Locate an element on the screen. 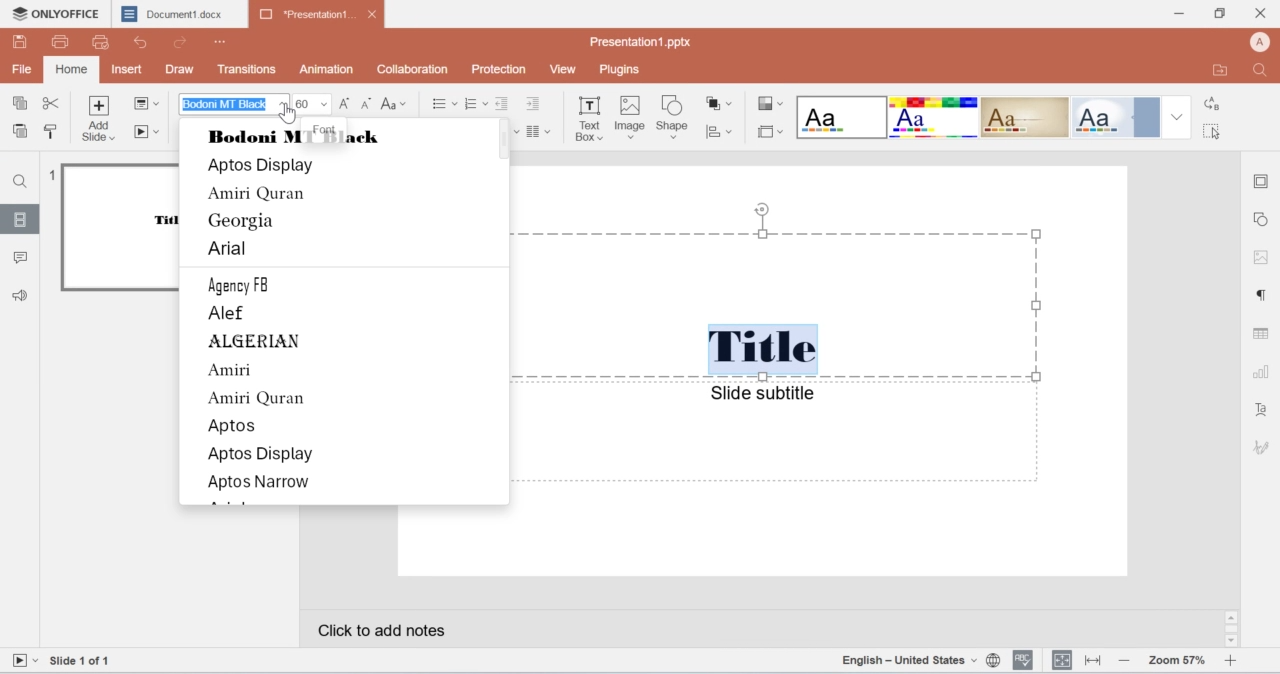  insert is located at coordinates (129, 69).